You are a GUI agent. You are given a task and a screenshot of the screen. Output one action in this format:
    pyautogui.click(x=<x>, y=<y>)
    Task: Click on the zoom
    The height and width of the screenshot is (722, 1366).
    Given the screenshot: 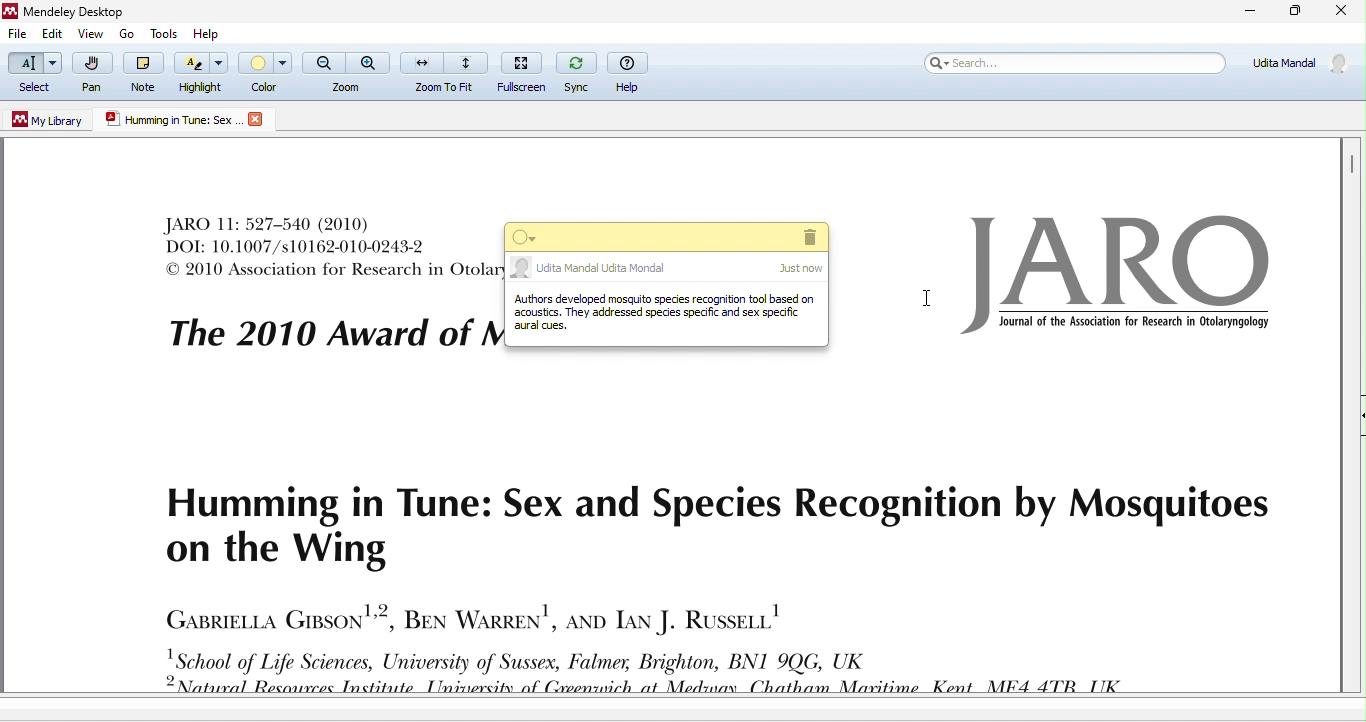 What is the action you would take?
    pyautogui.click(x=345, y=73)
    